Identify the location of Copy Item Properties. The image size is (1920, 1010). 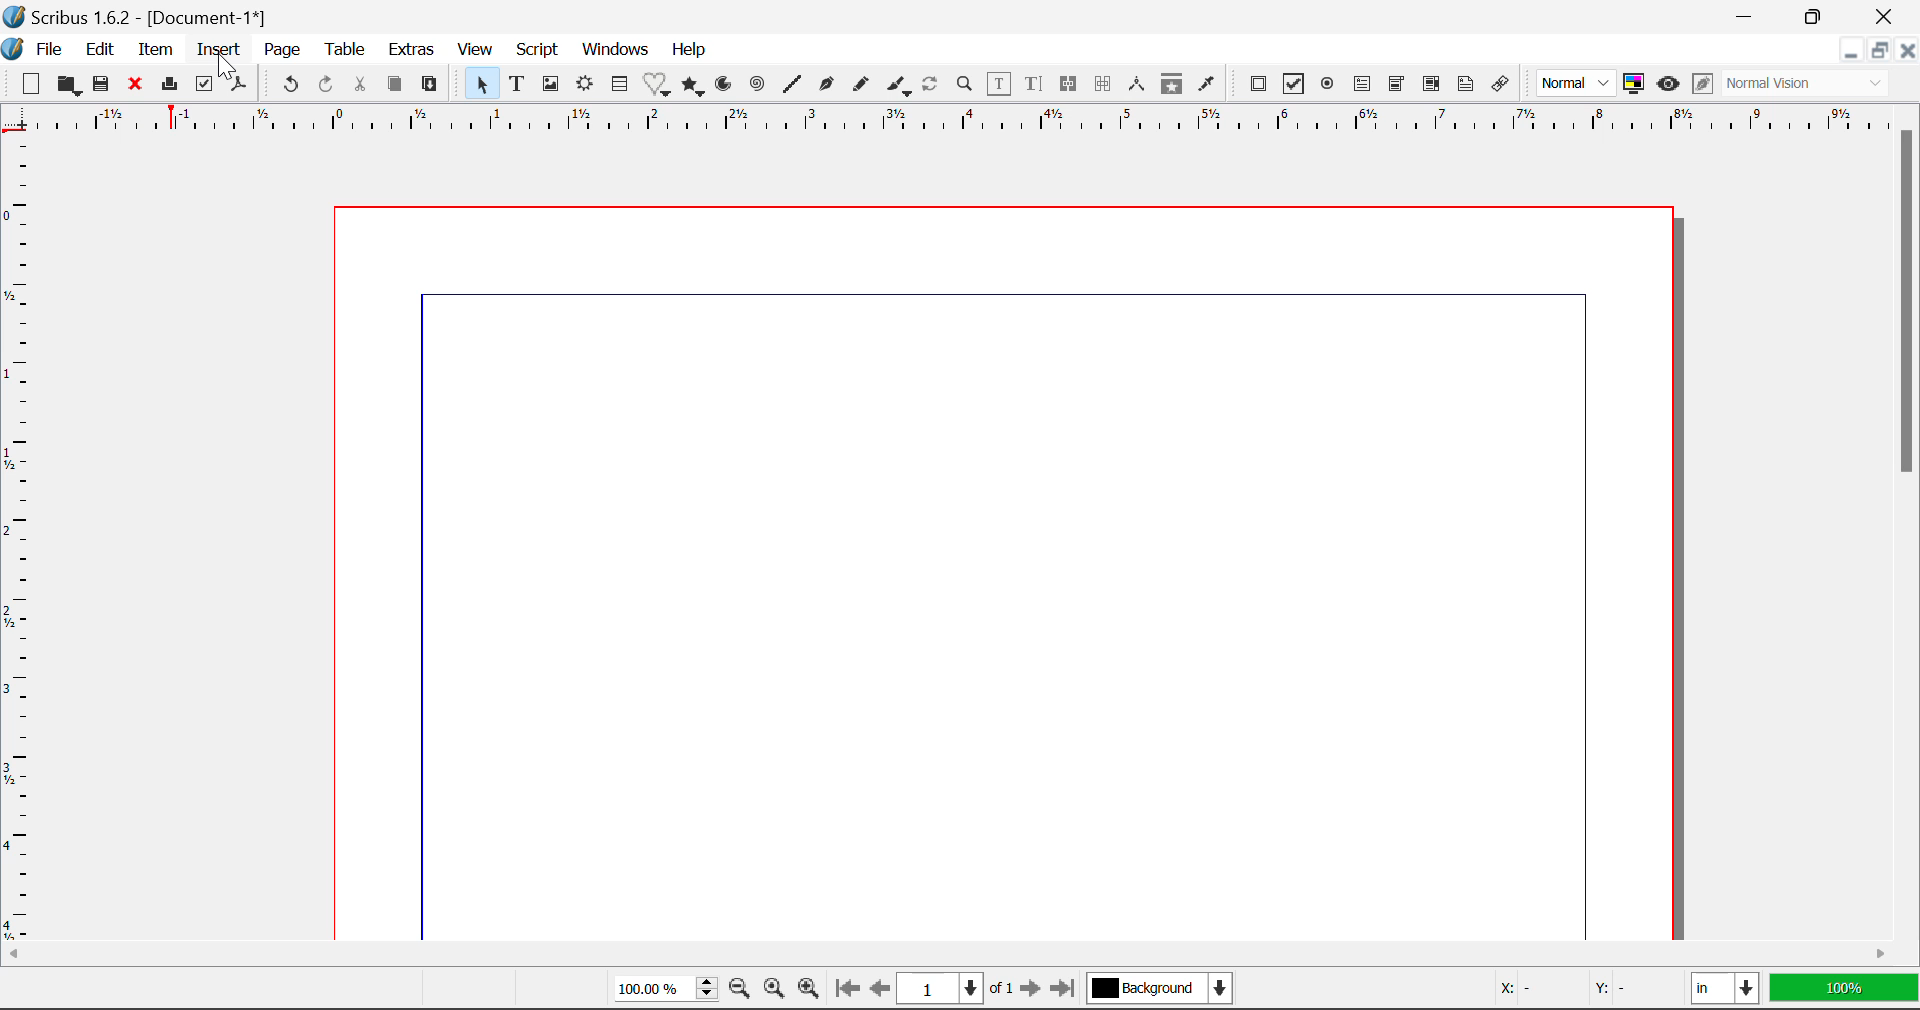
(1176, 86).